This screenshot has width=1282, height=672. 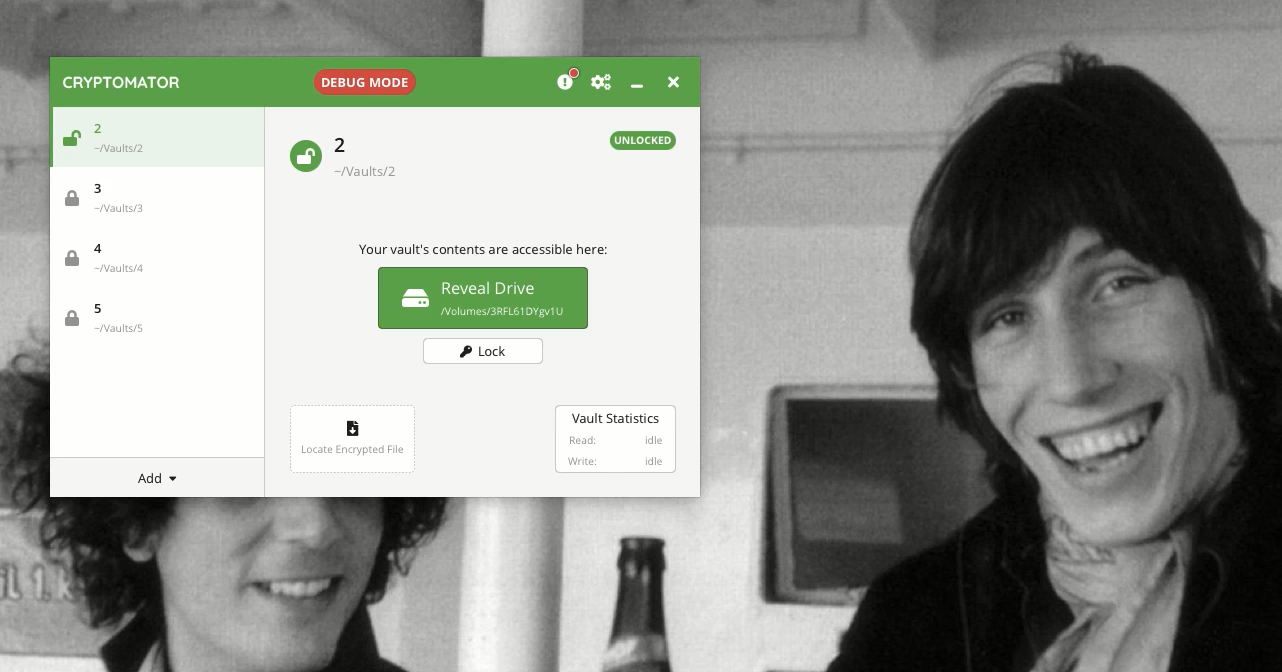 I want to click on Vault 3, so click(x=114, y=196).